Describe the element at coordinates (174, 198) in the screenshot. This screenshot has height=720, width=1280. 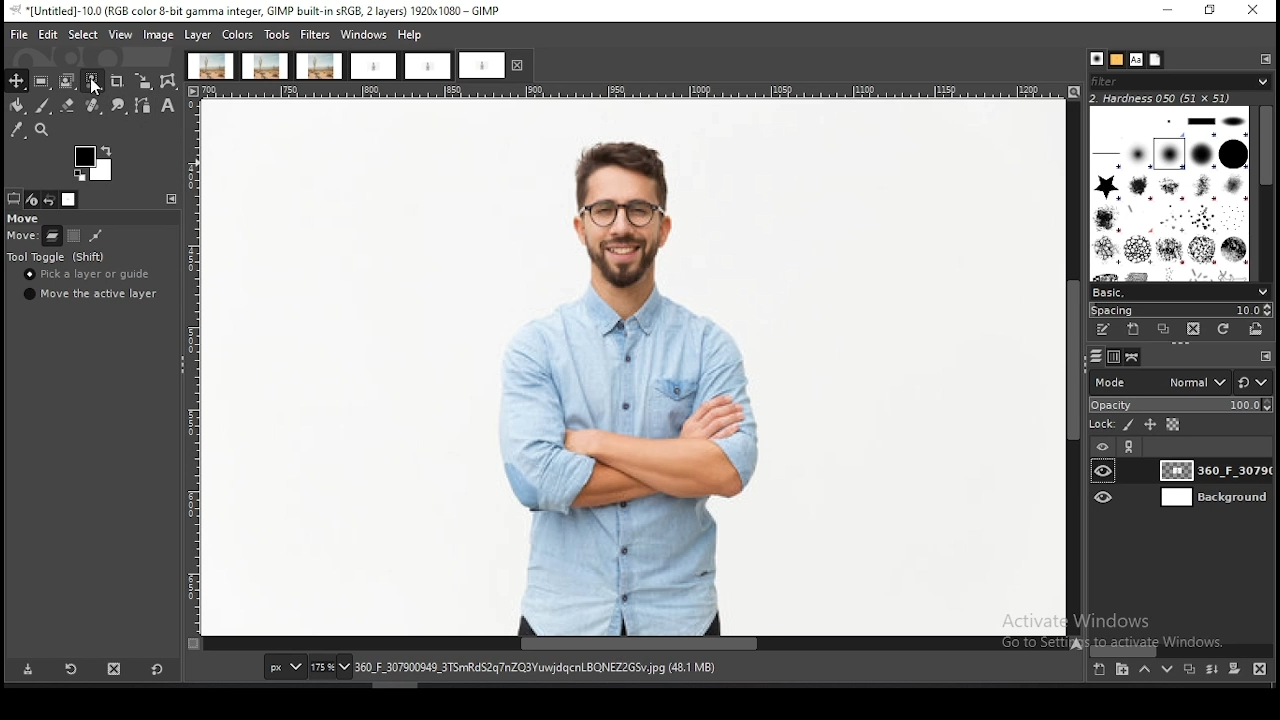
I see `configure this tab` at that location.